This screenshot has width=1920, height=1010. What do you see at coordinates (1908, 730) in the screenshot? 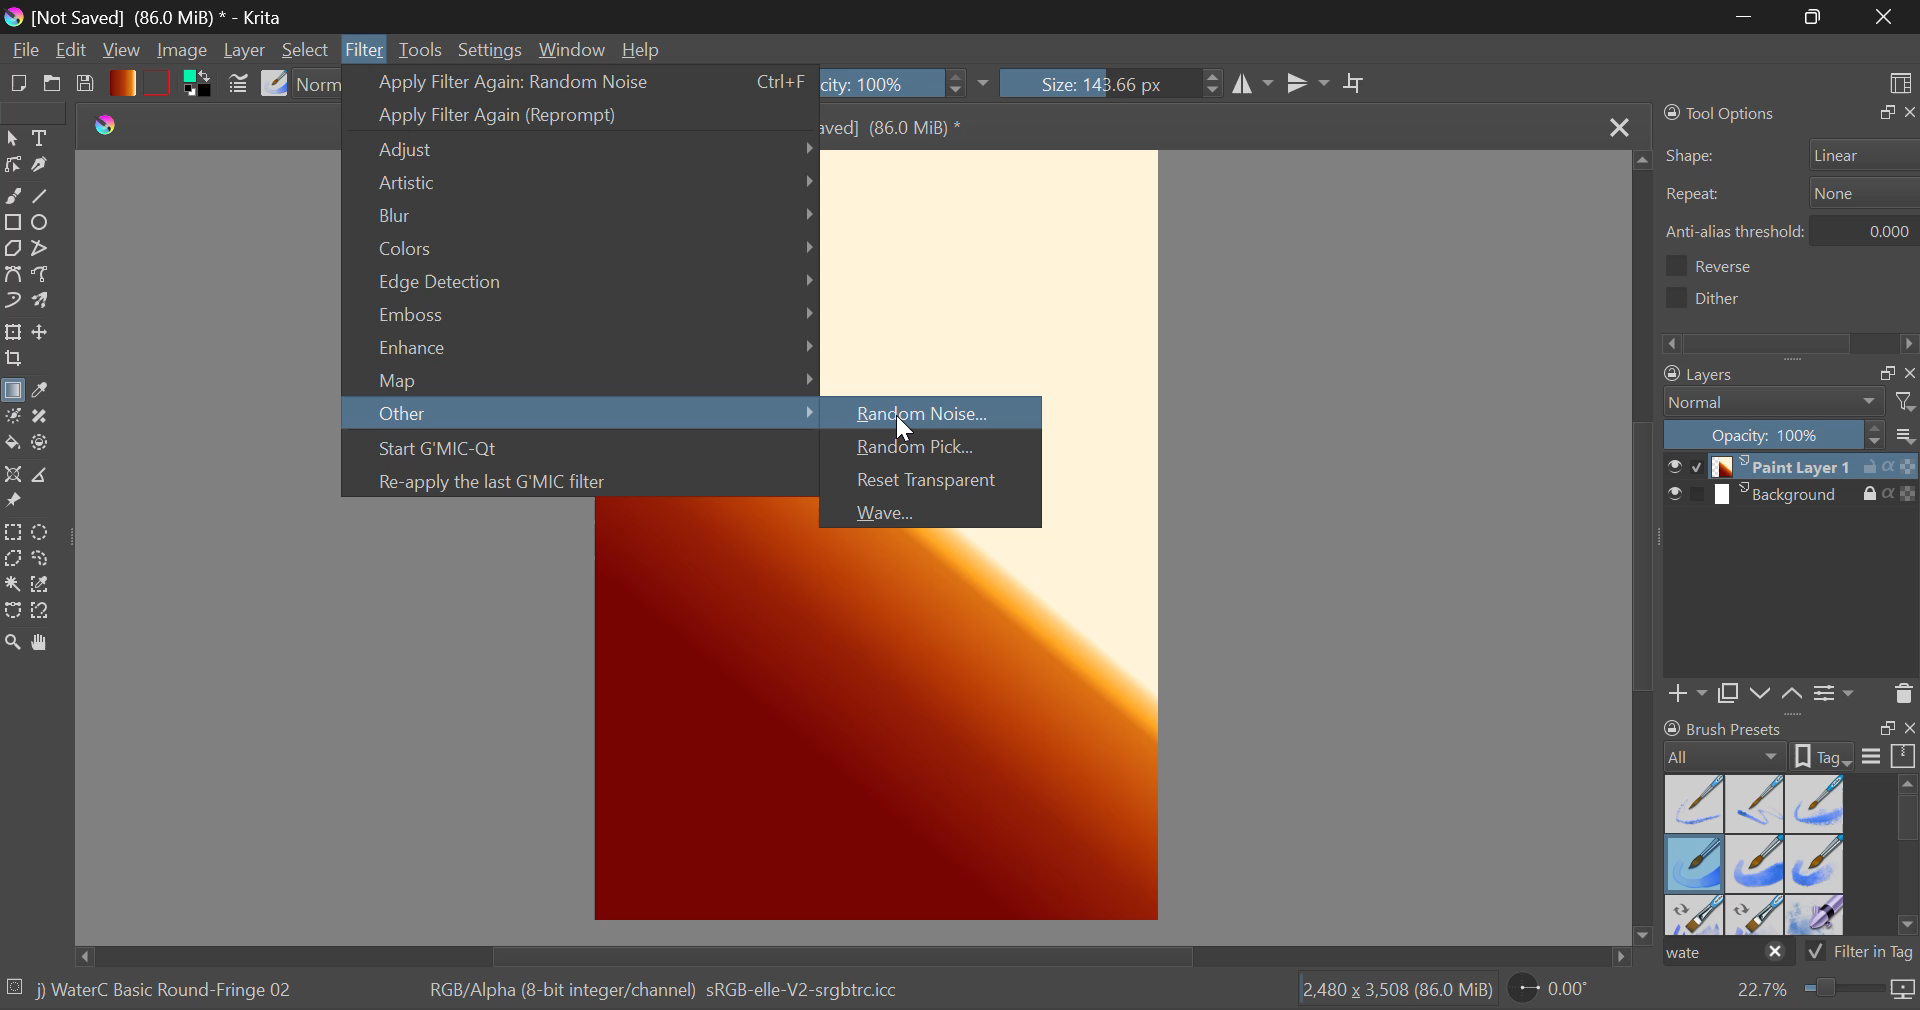
I see `close` at bounding box center [1908, 730].